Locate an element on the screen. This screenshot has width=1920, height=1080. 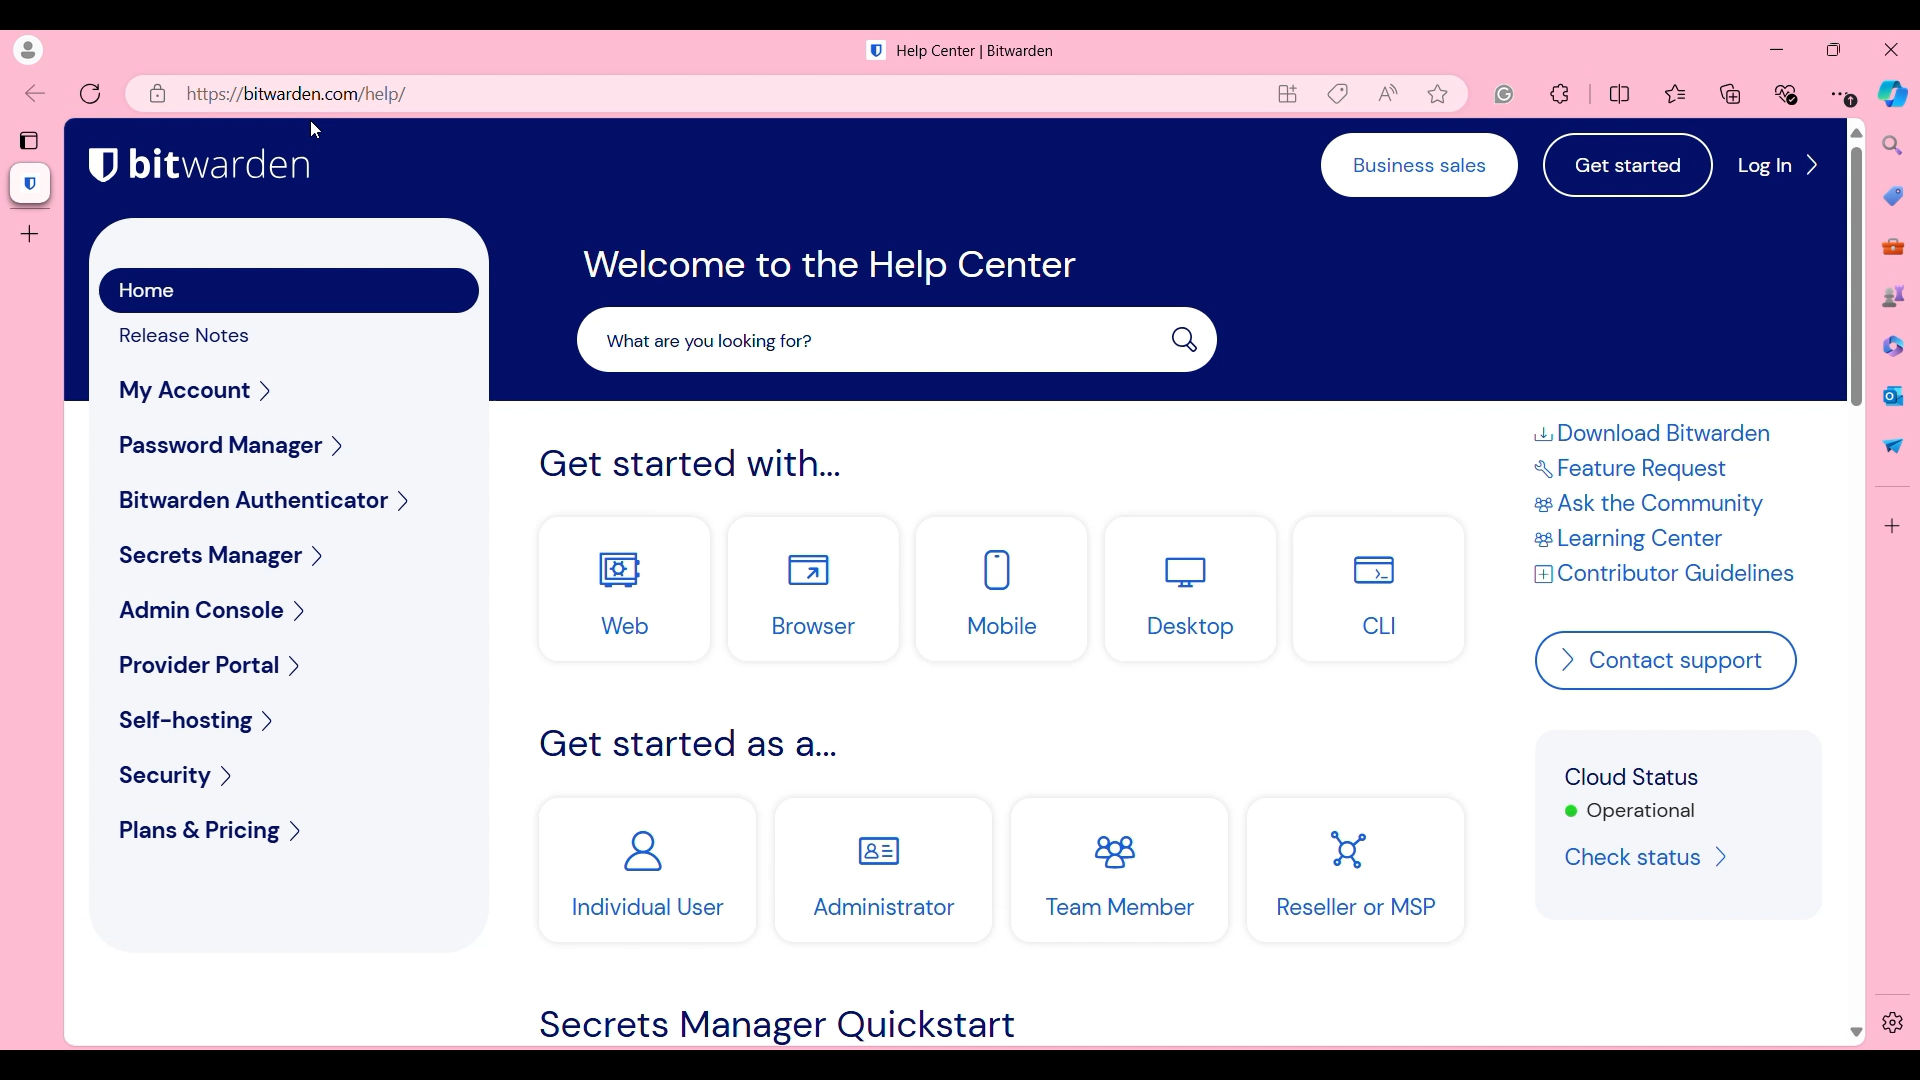
Add current page to favorites is located at coordinates (1438, 94).